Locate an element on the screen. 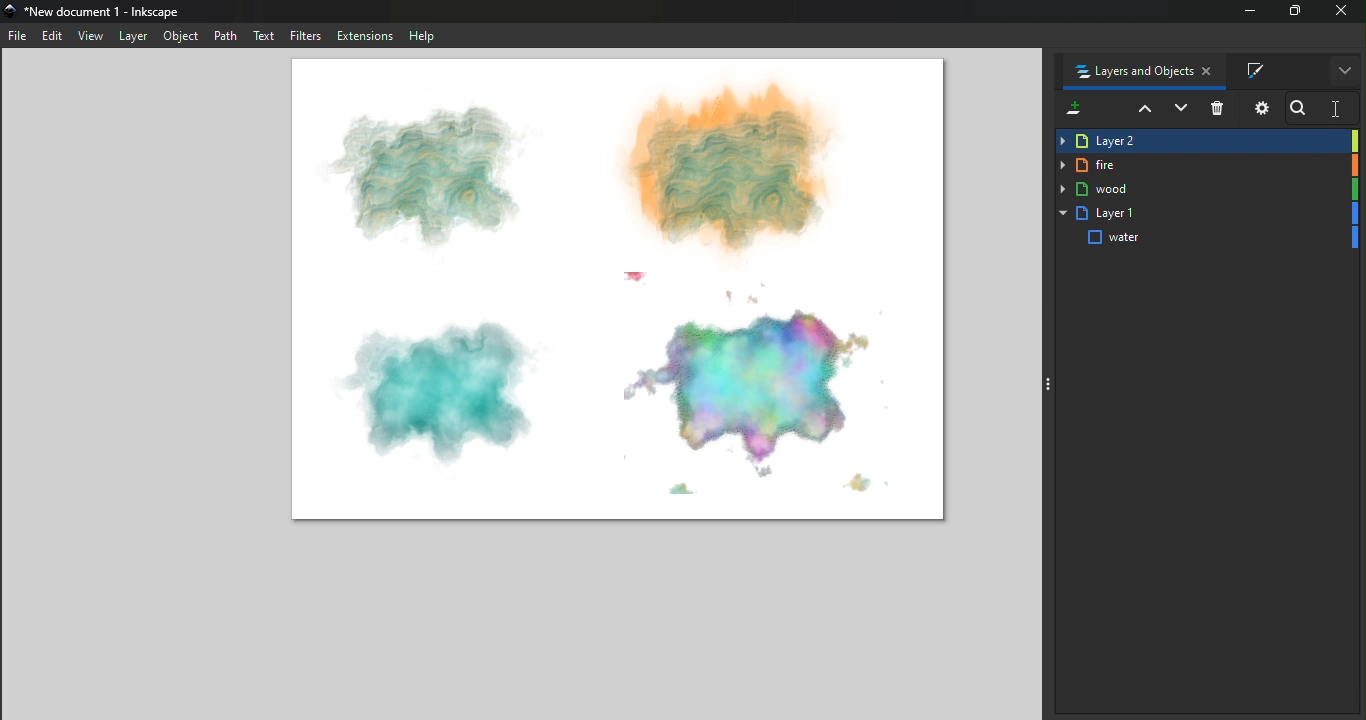 The height and width of the screenshot is (720, 1366). Search bar is located at coordinates (1325, 107).